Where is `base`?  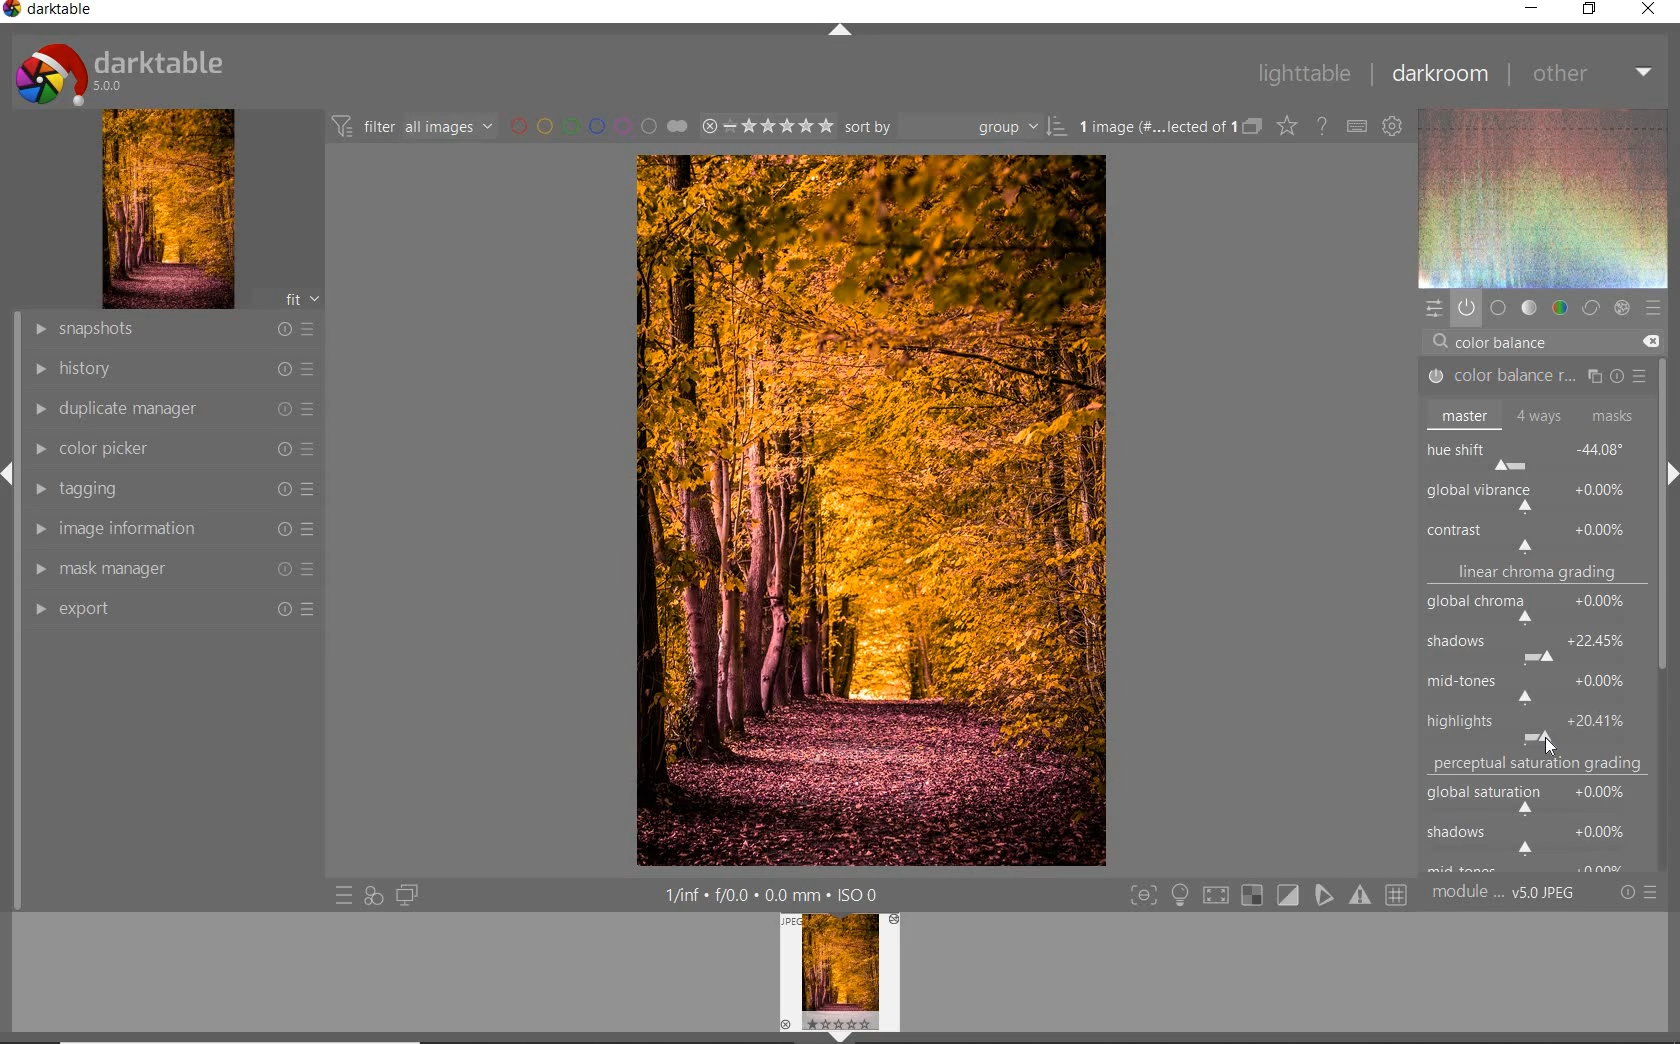
base is located at coordinates (1498, 308).